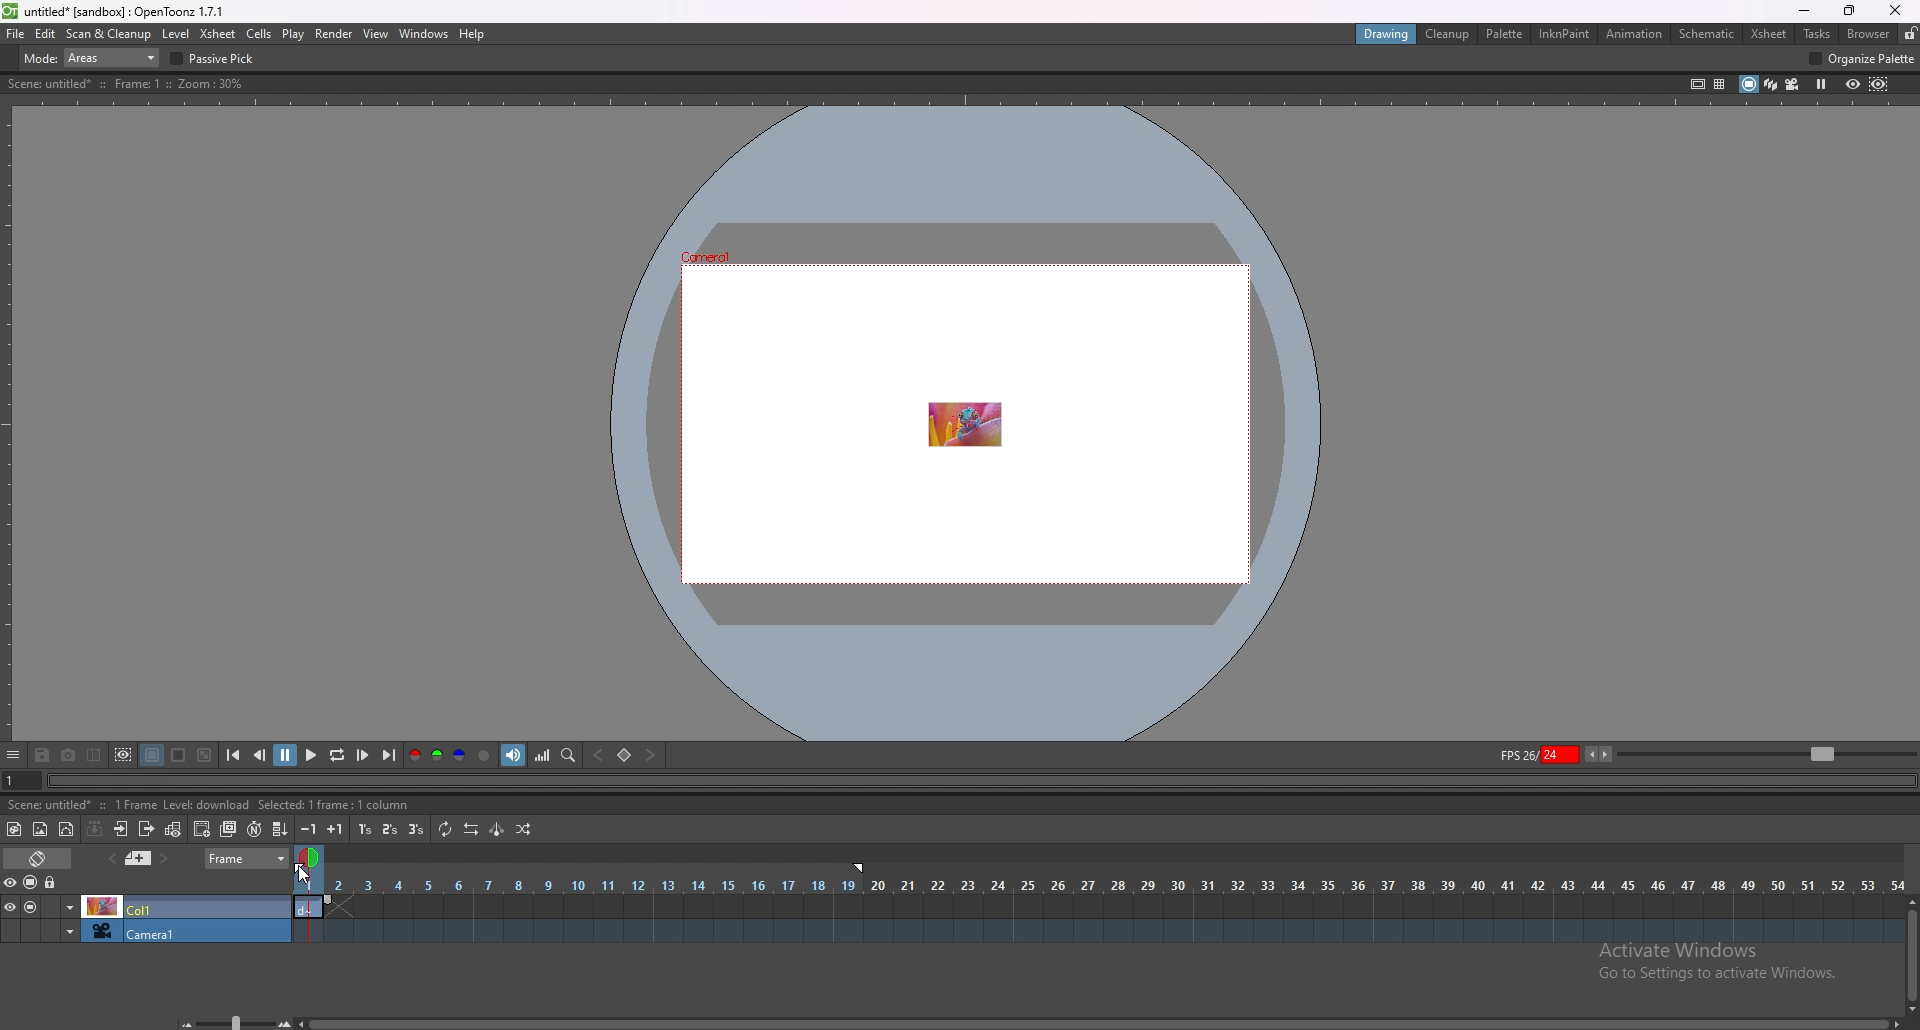 The image size is (1920, 1030). I want to click on play, so click(293, 35).